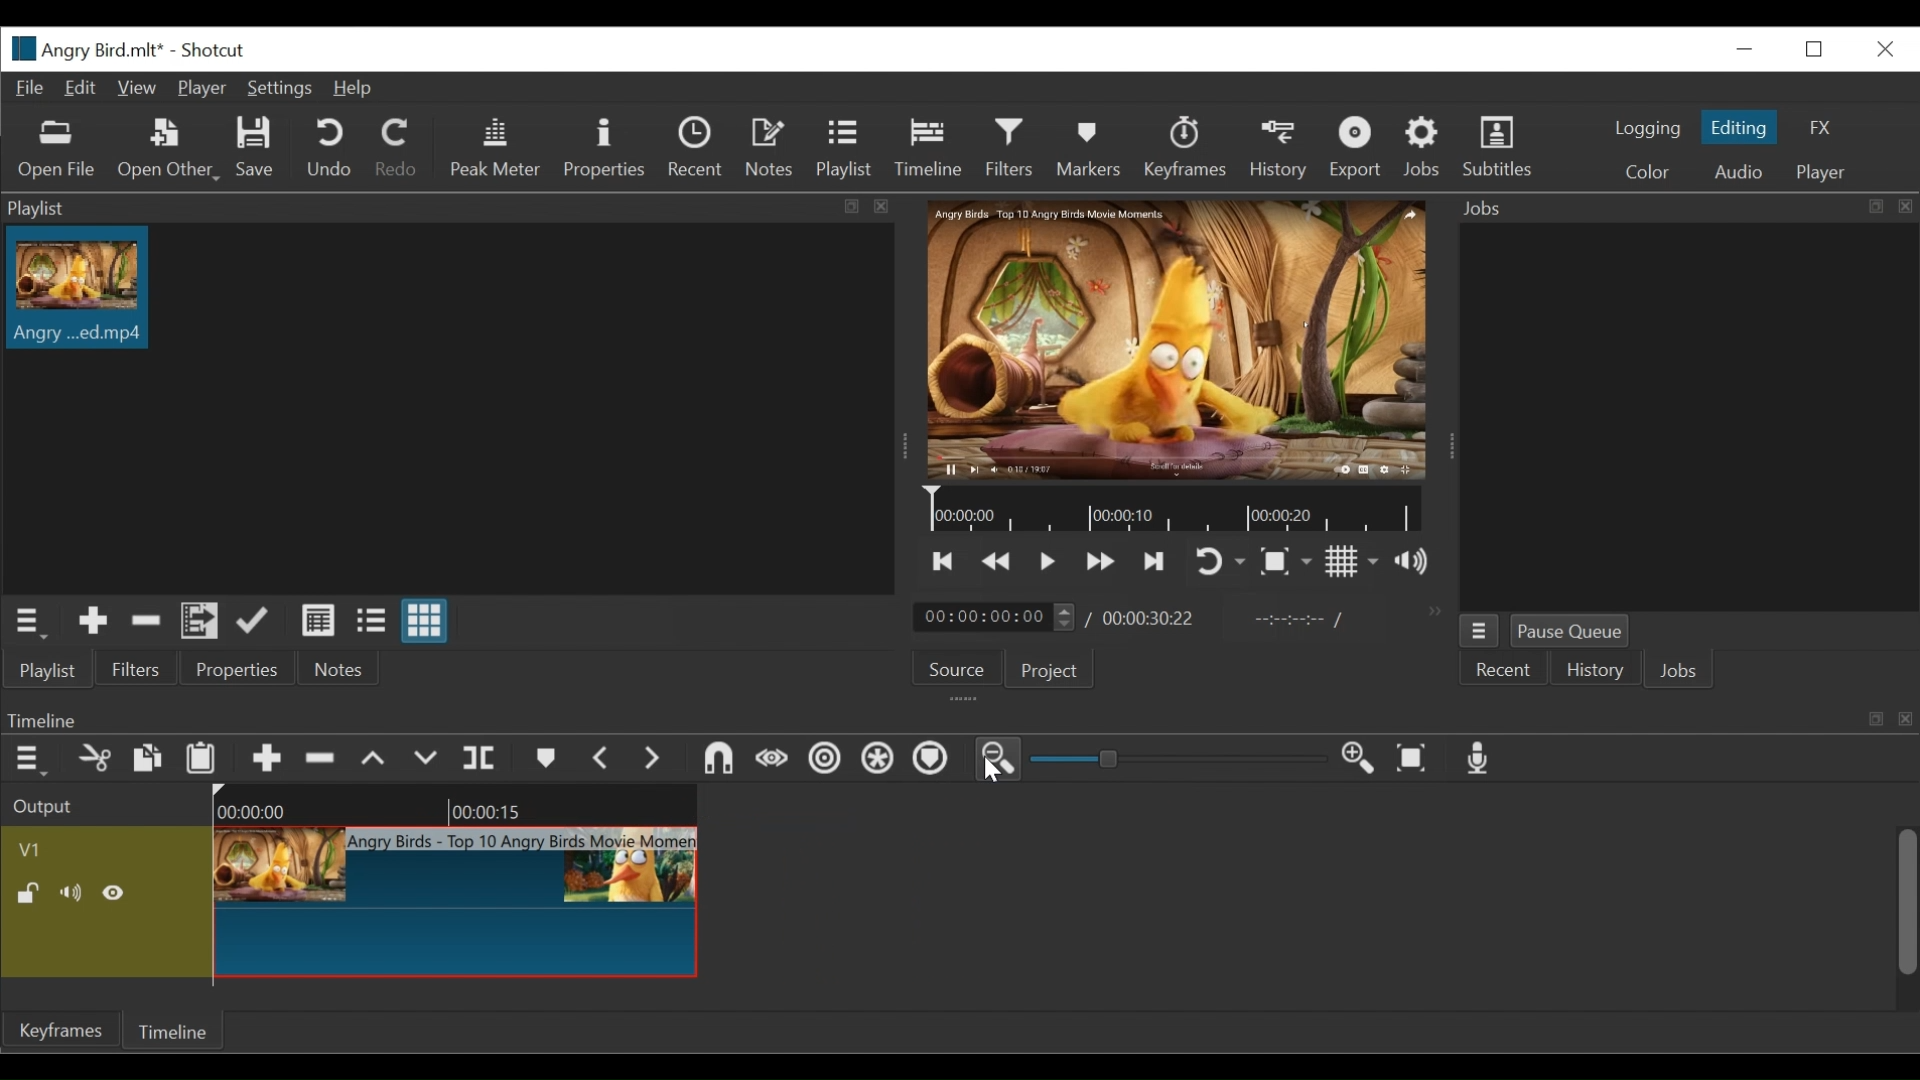  Describe the element at coordinates (359, 89) in the screenshot. I see `Help` at that location.